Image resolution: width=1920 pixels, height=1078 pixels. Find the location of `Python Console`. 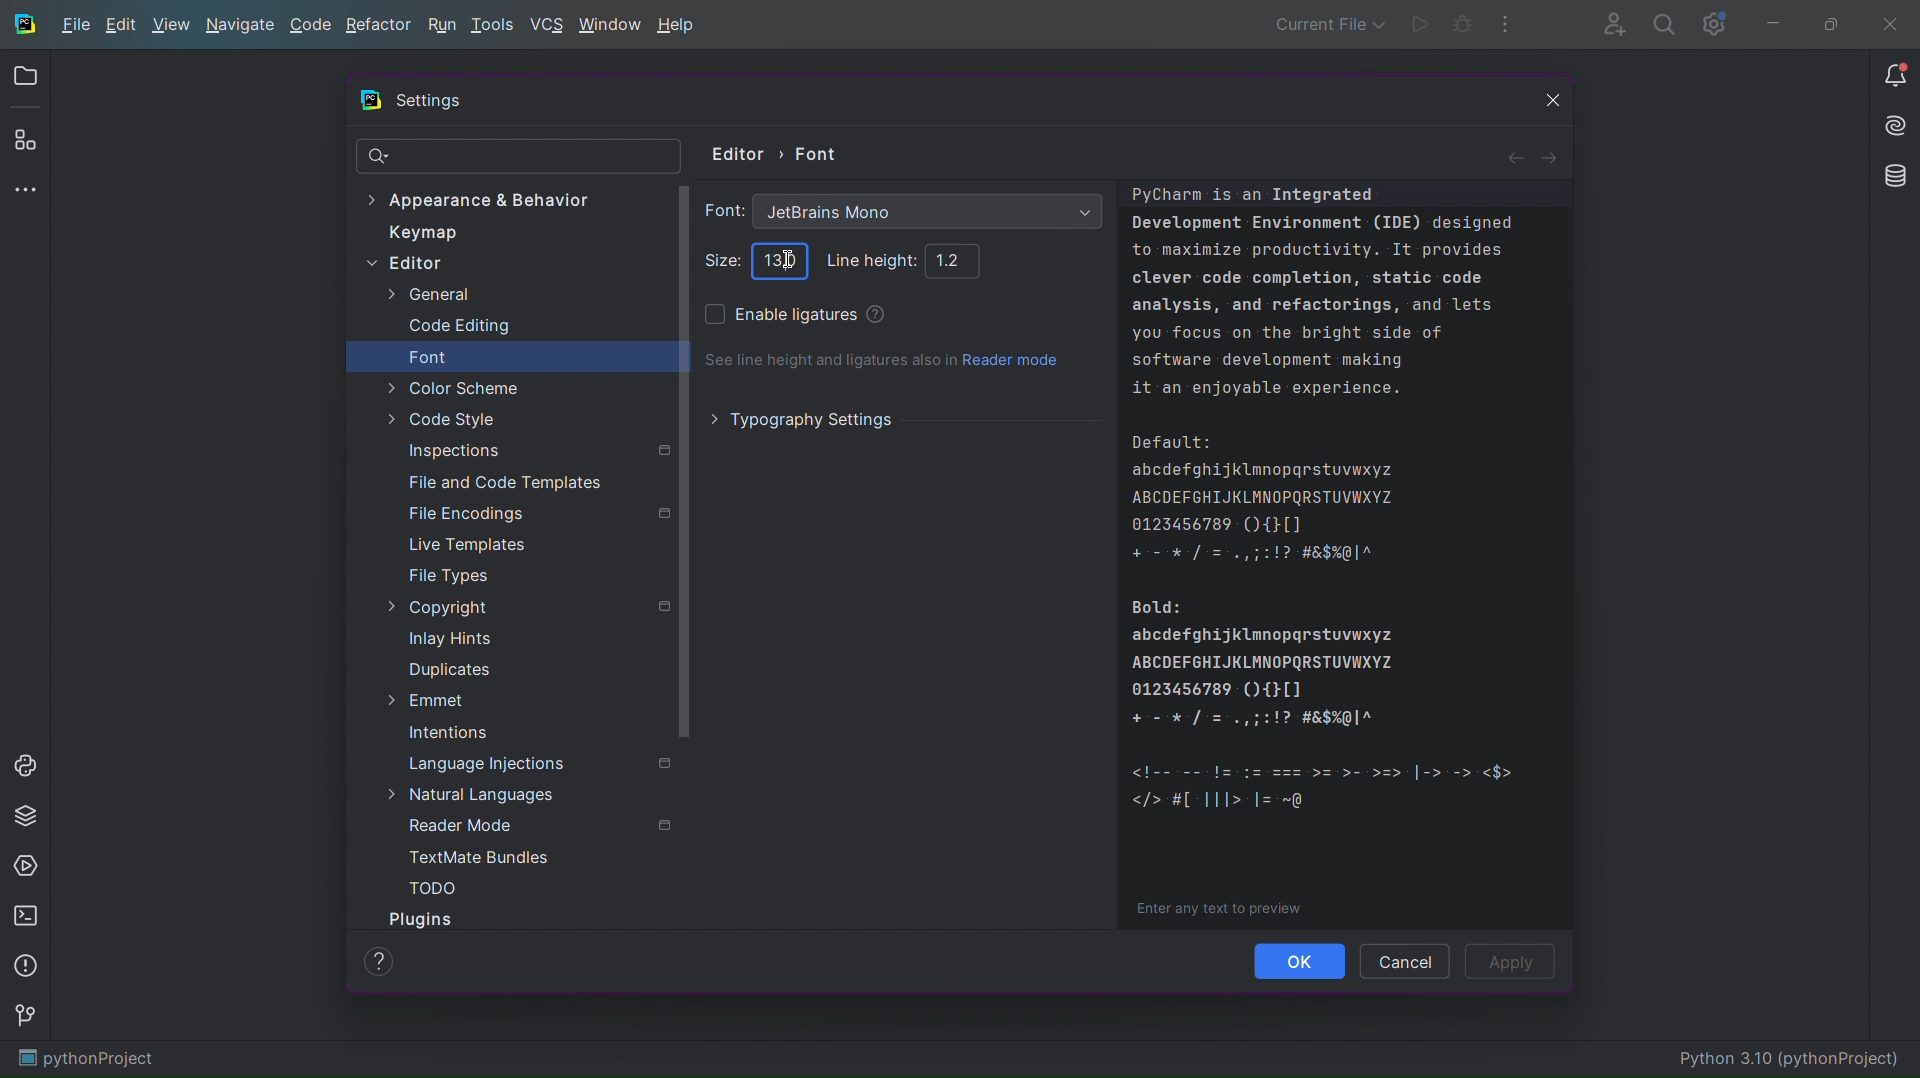

Python Console is located at coordinates (29, 762).